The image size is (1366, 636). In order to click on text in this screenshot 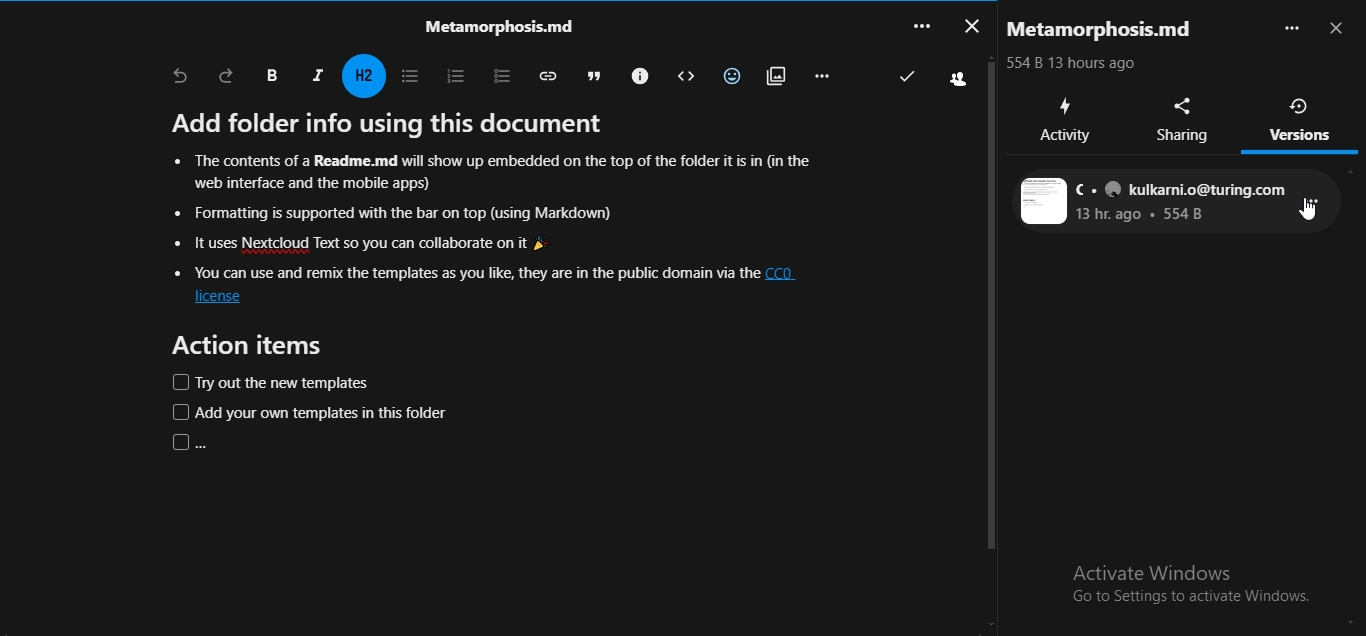, I will do `click(493, 25)`.